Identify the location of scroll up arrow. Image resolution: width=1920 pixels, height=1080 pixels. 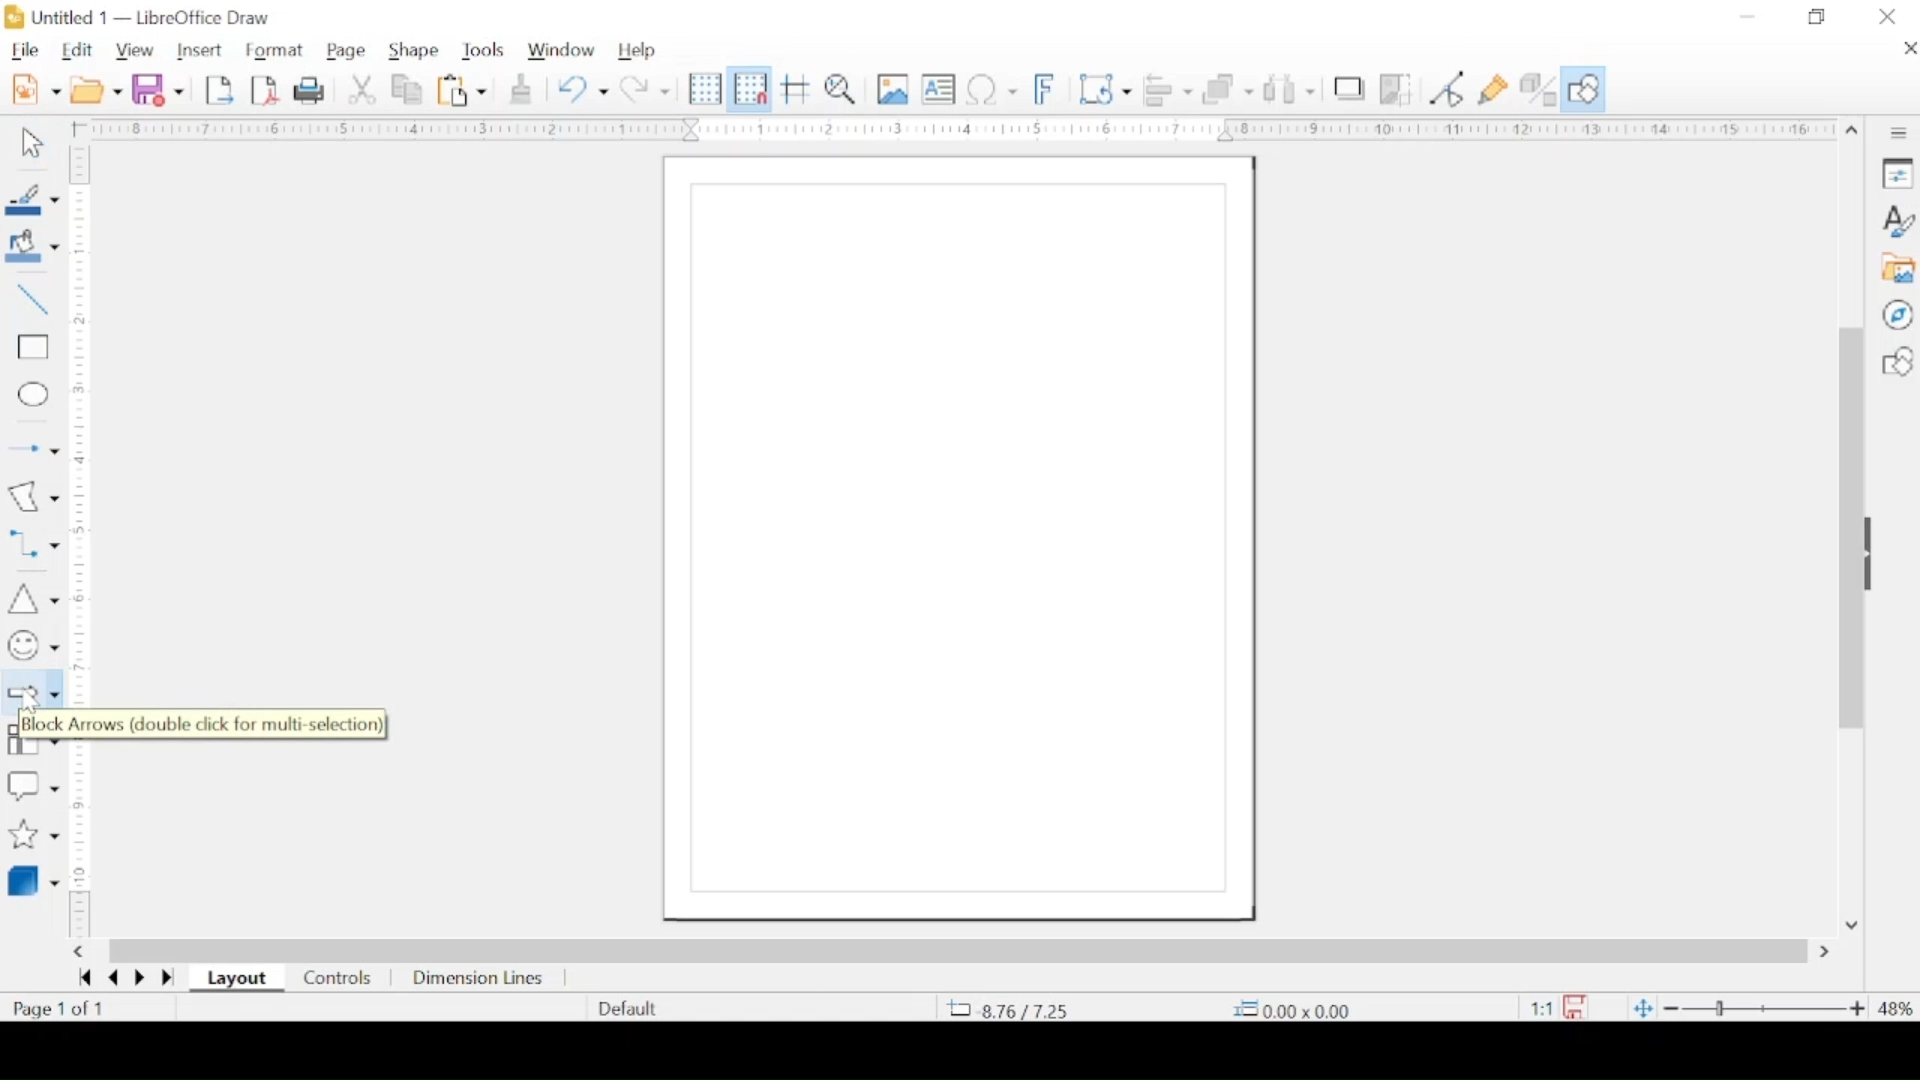
(1853, 132).